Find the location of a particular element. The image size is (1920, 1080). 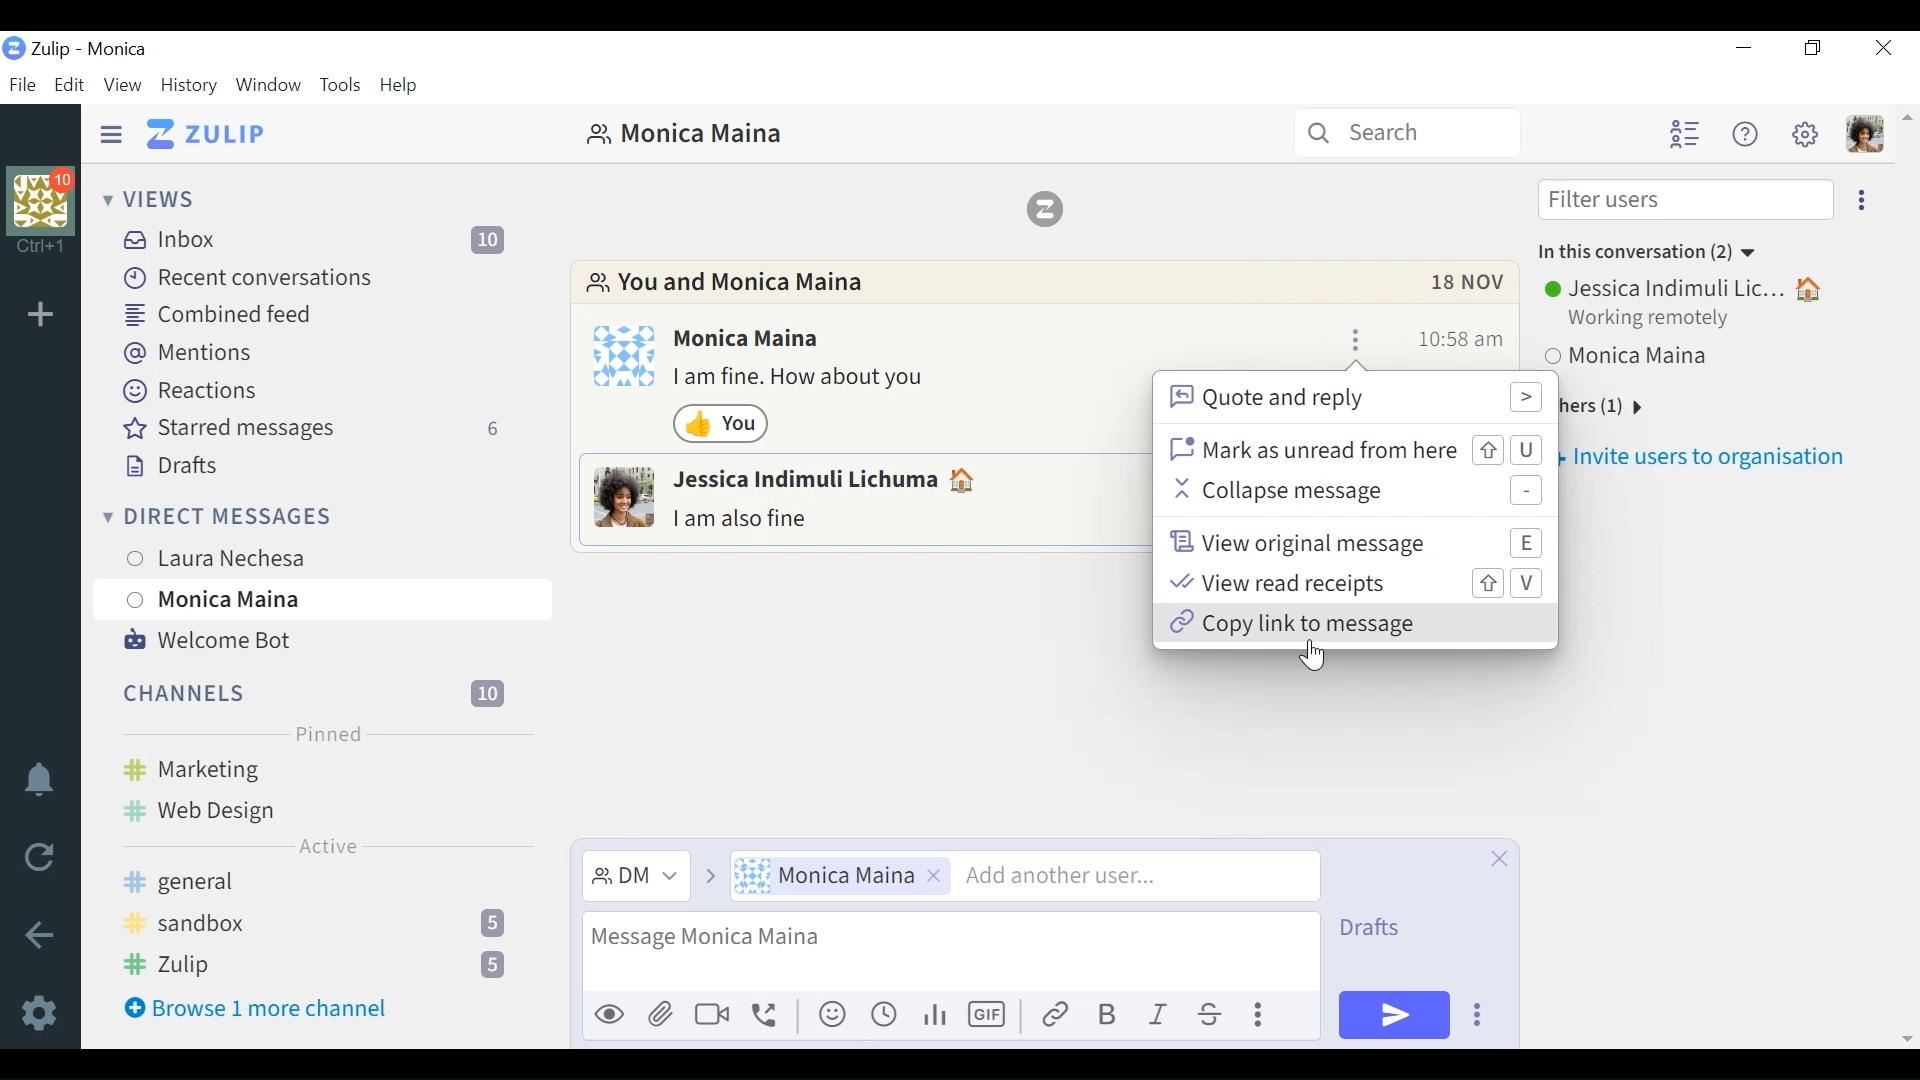

Monica Maina is located at coordinates (1651, 361).